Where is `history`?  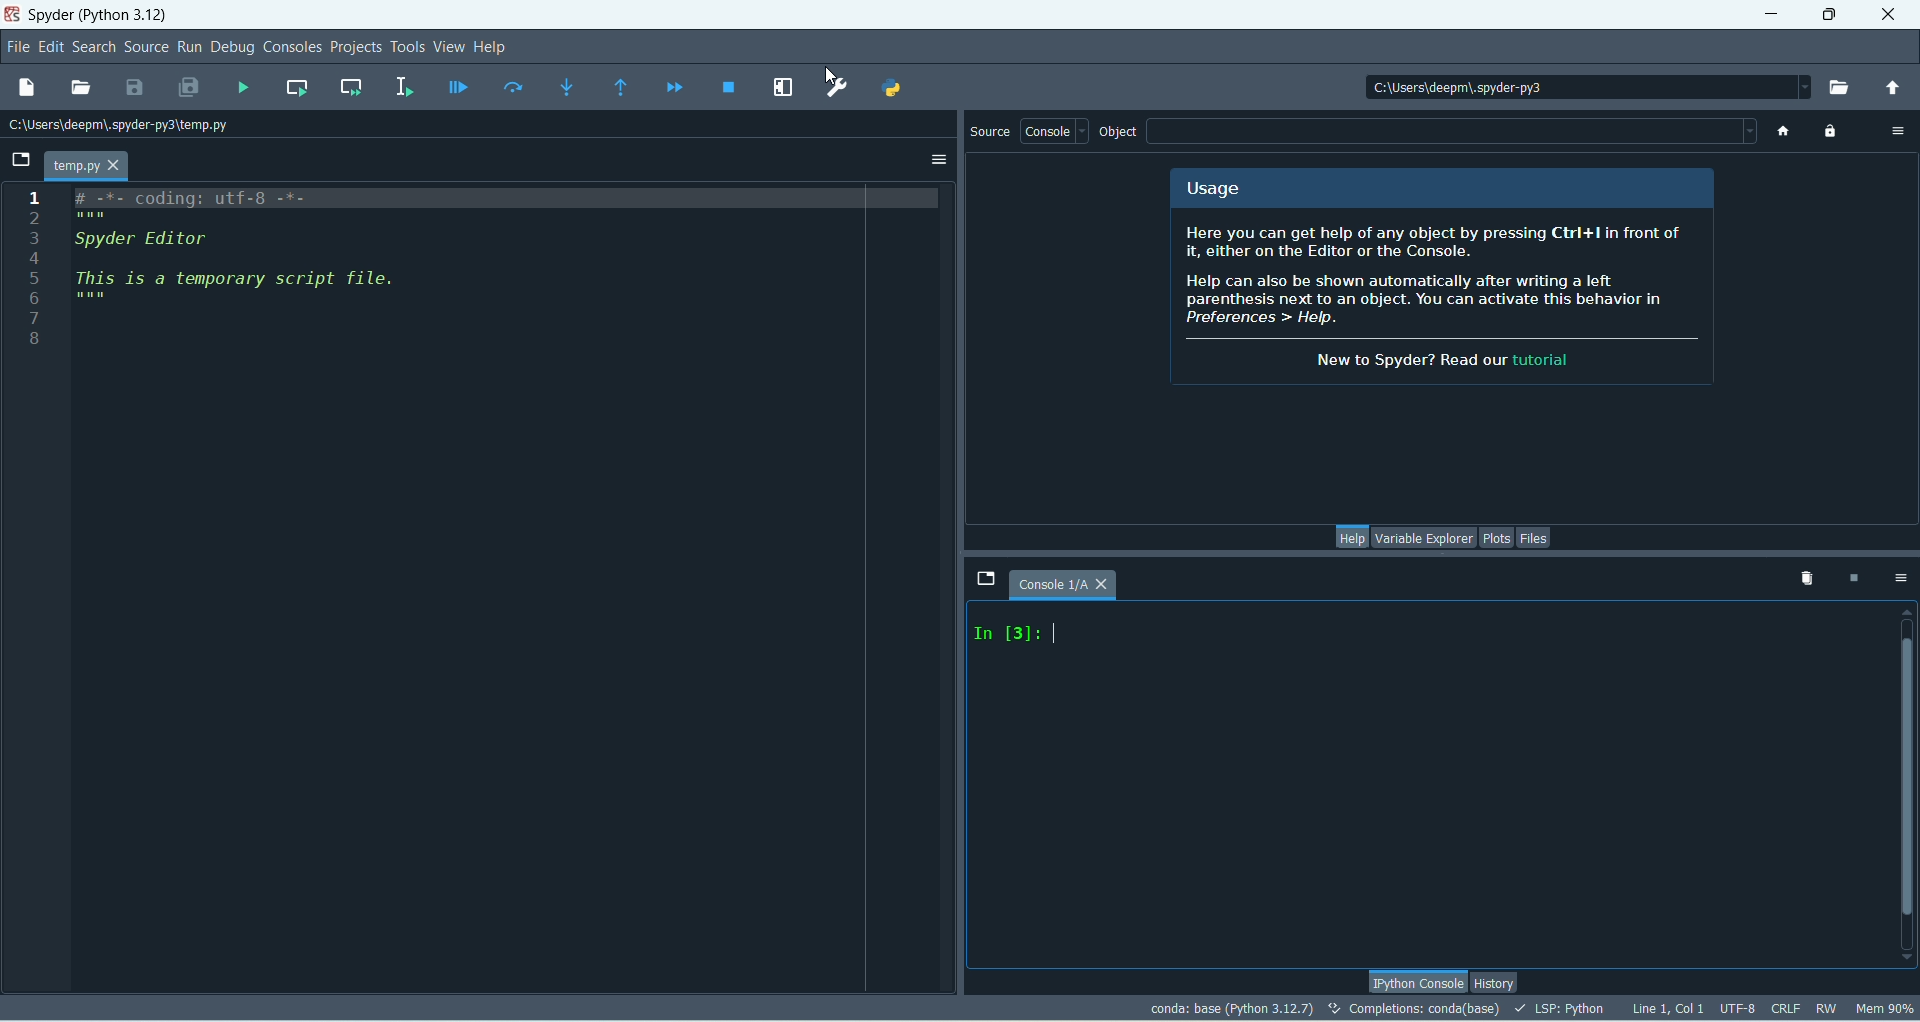
history is located at coordinates (1495, 980).